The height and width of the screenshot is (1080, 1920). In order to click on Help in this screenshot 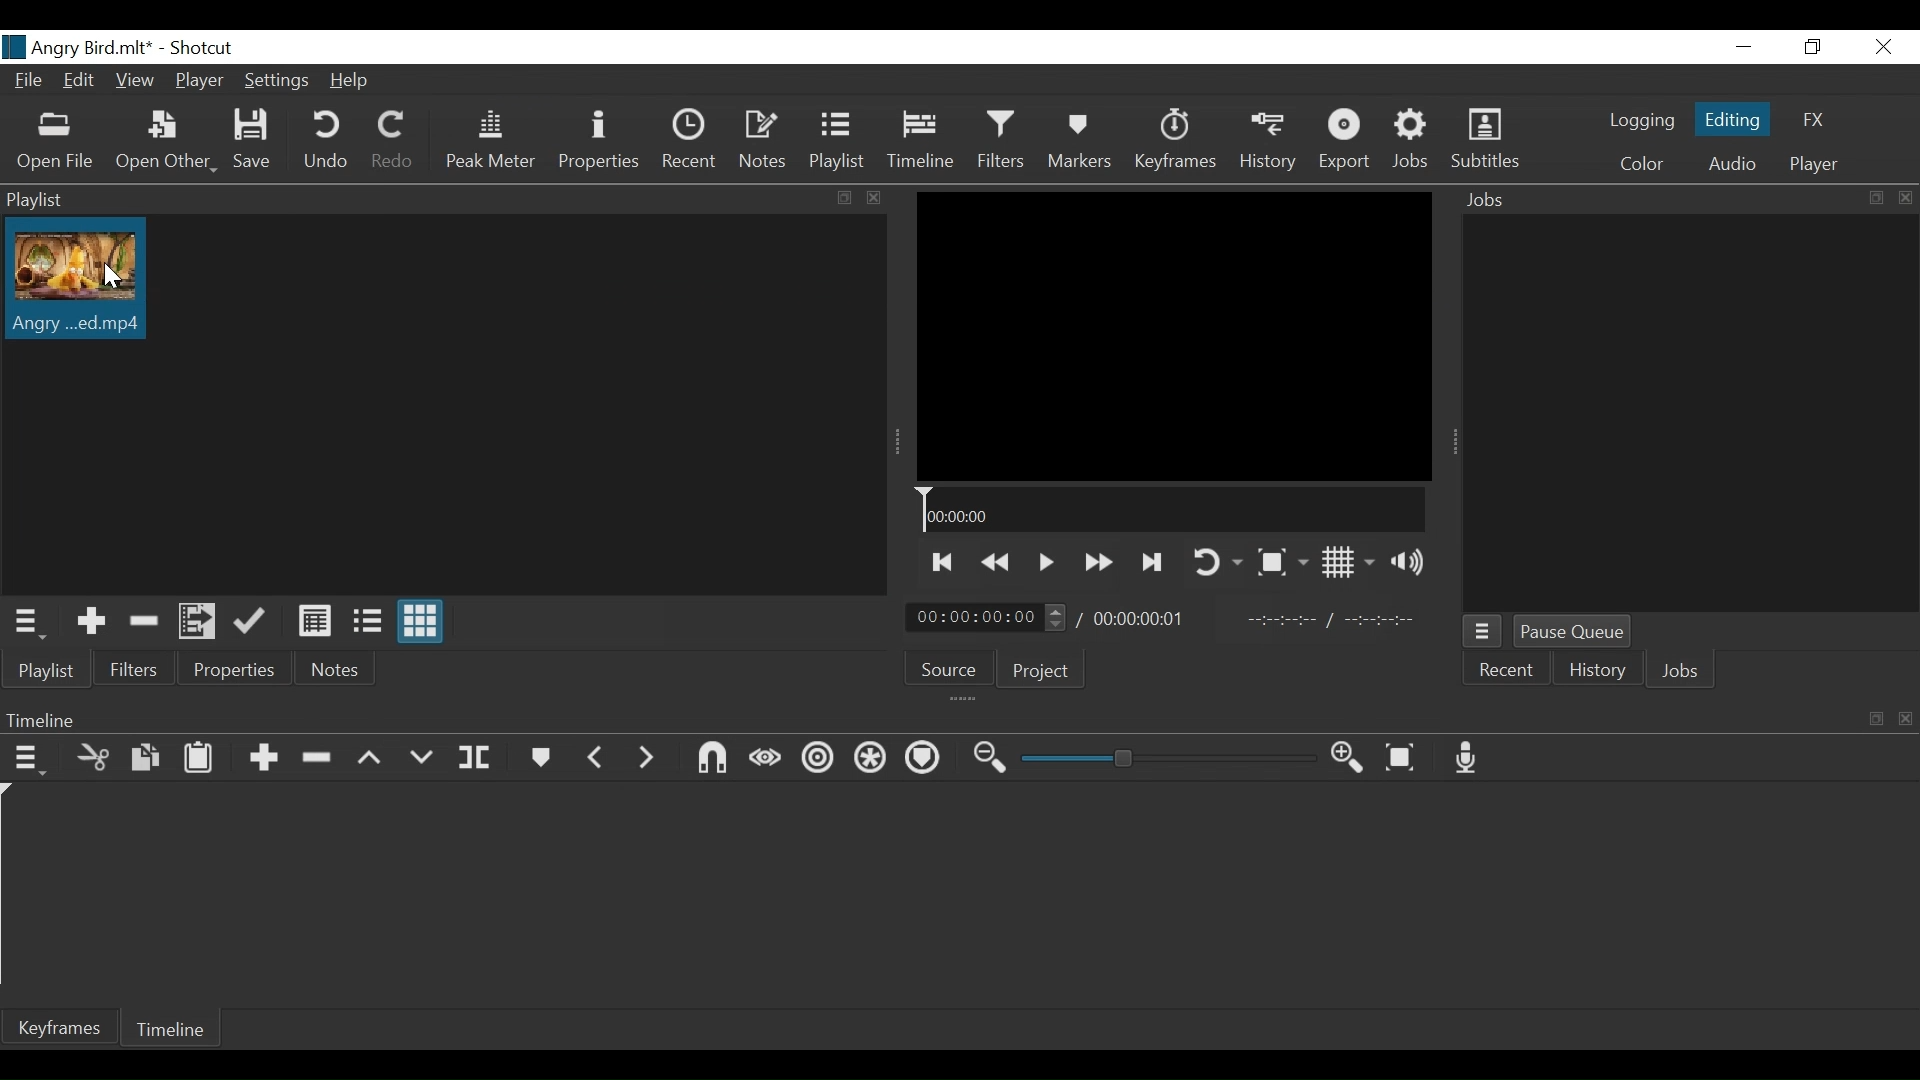, I will do `click(347, 80)`.